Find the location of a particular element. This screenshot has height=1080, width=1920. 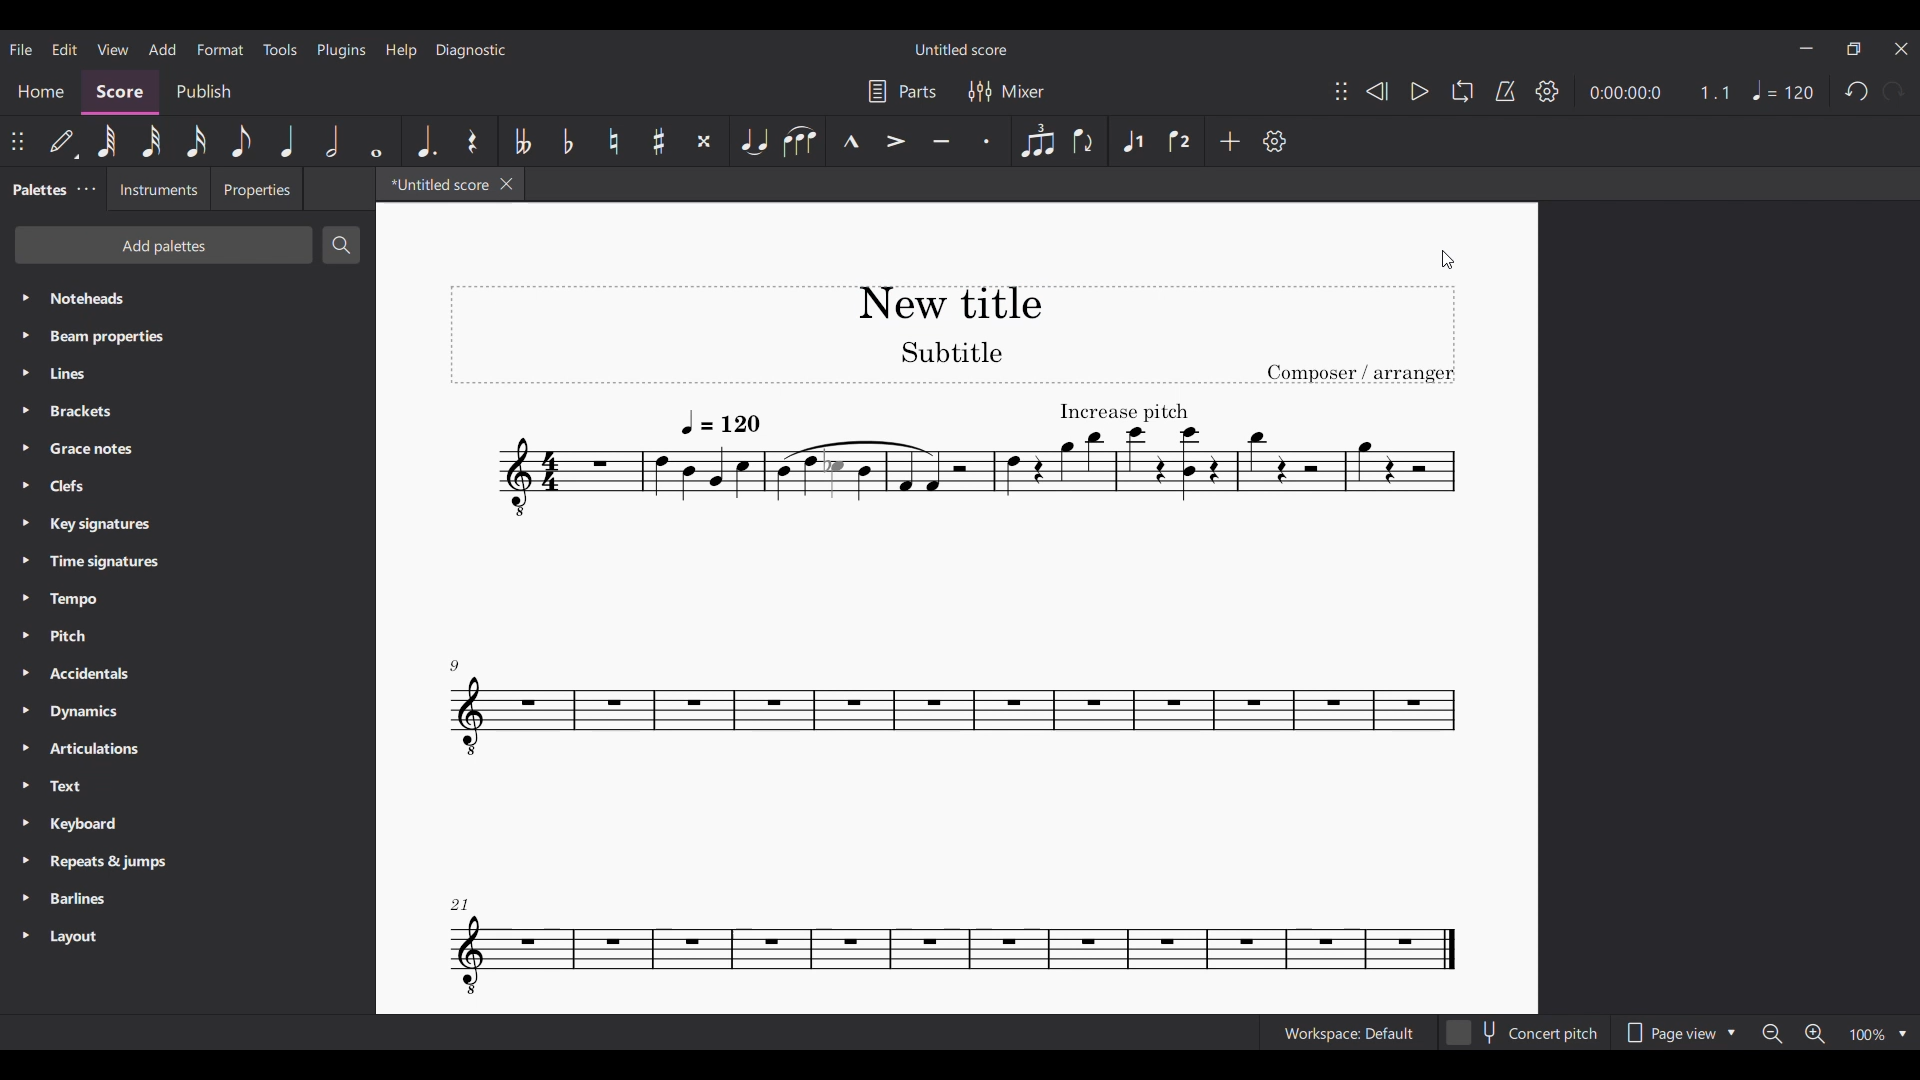

Staccato is located at coordinates (990, 141).